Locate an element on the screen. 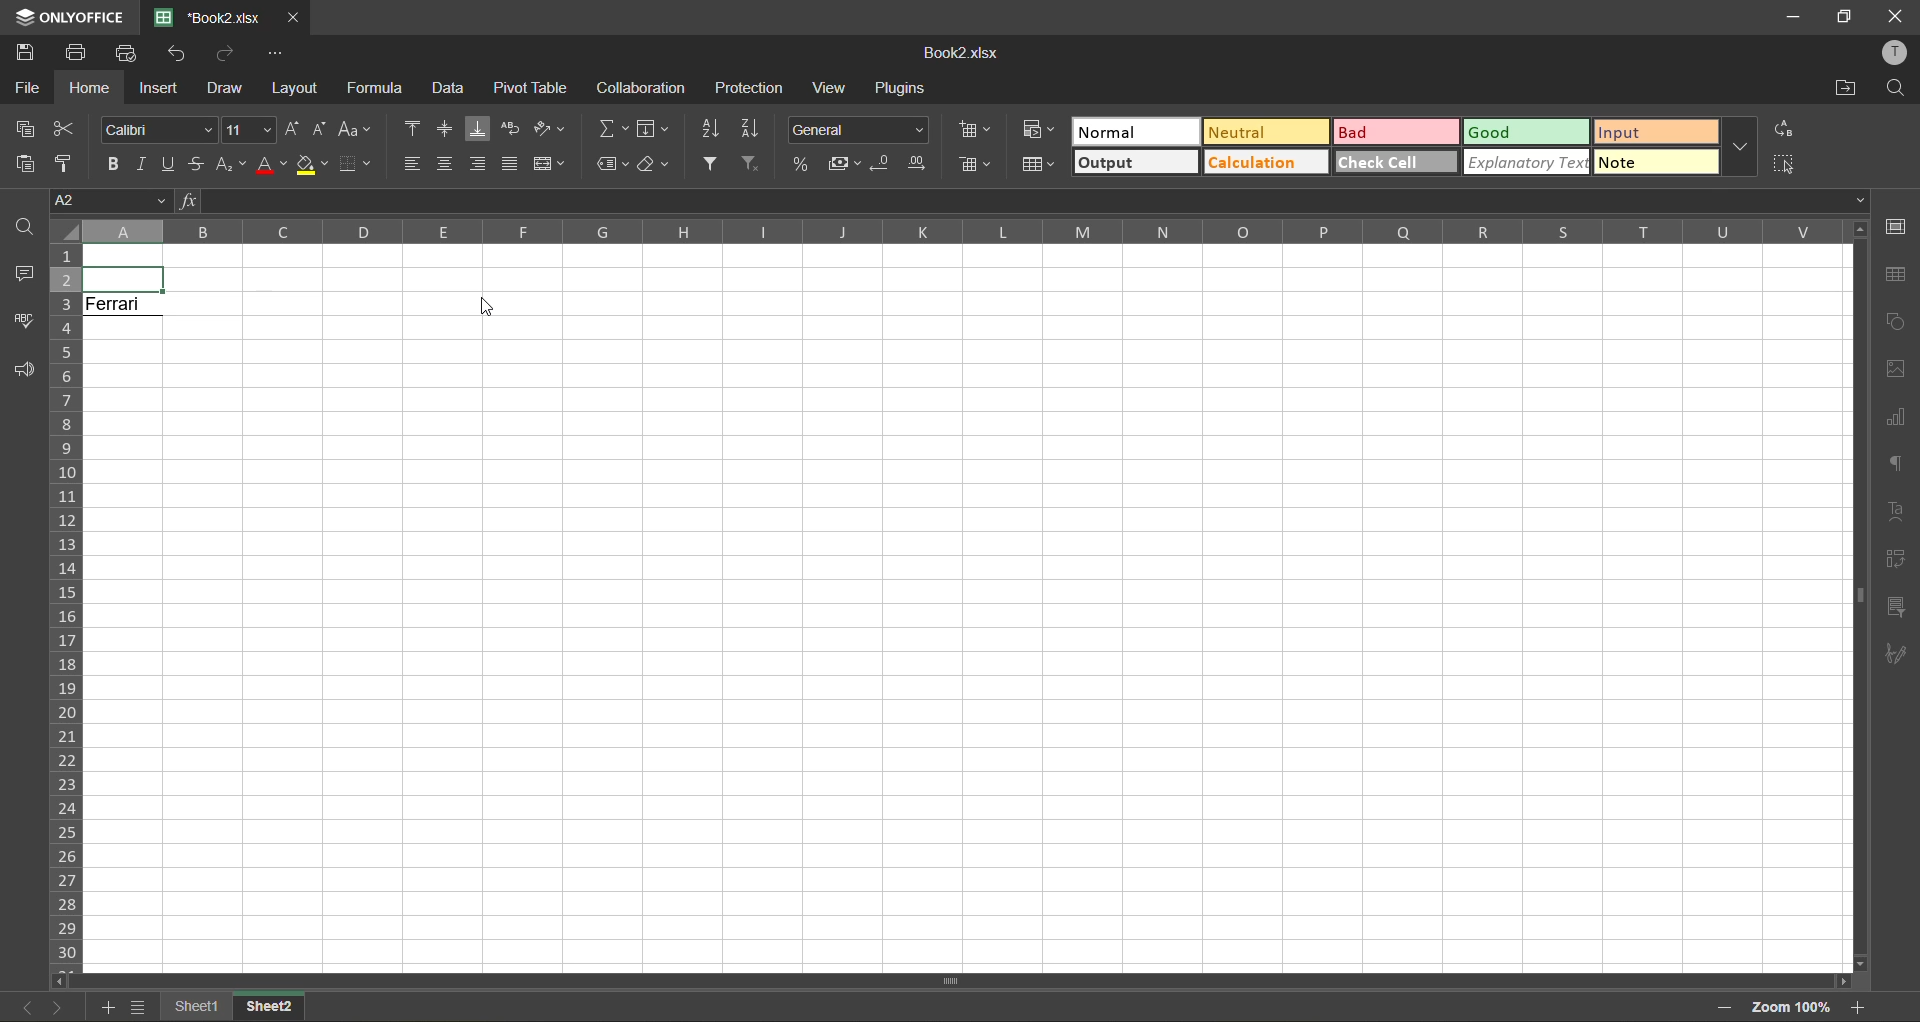  zoom out is located at coordinates (1724, 1006).